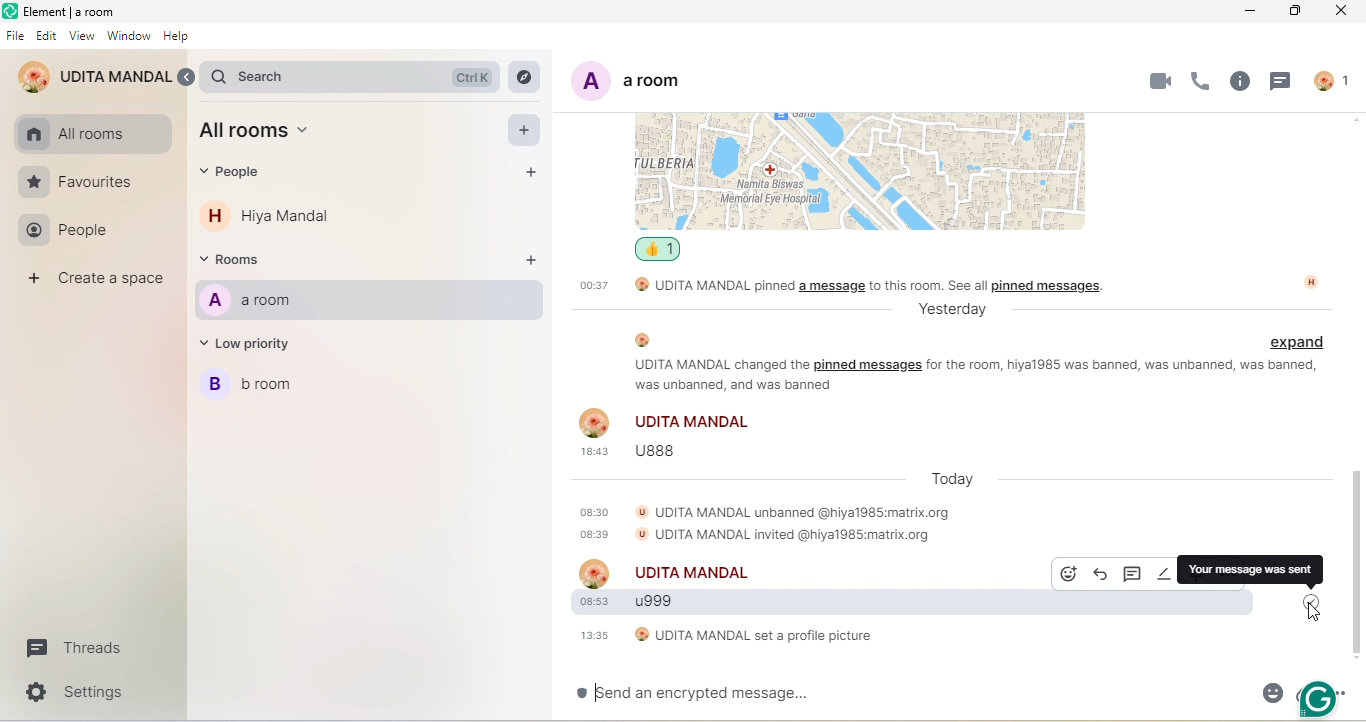  Describe the element at coordinates (262, 388) in the screenshot. I see `B broom` at that location.